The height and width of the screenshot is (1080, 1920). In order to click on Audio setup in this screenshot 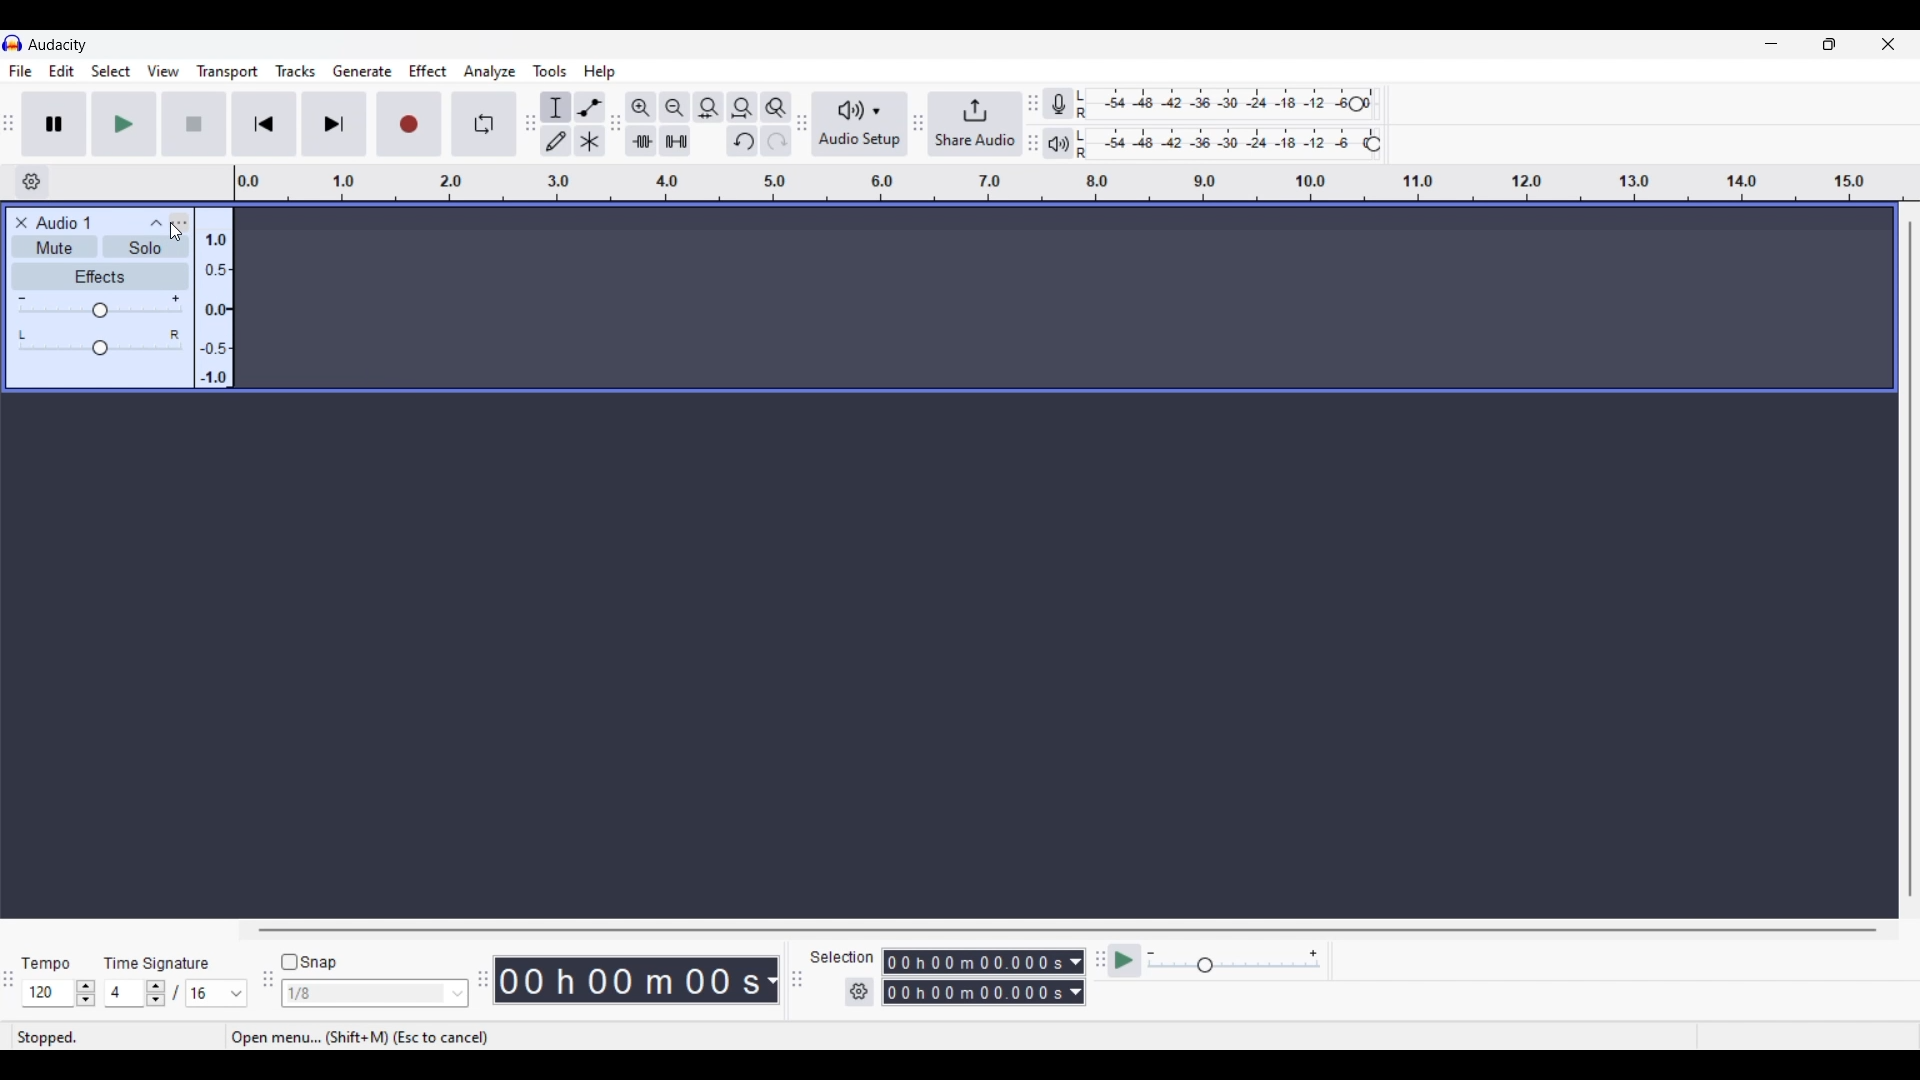, I will do `click(860, 124)`.